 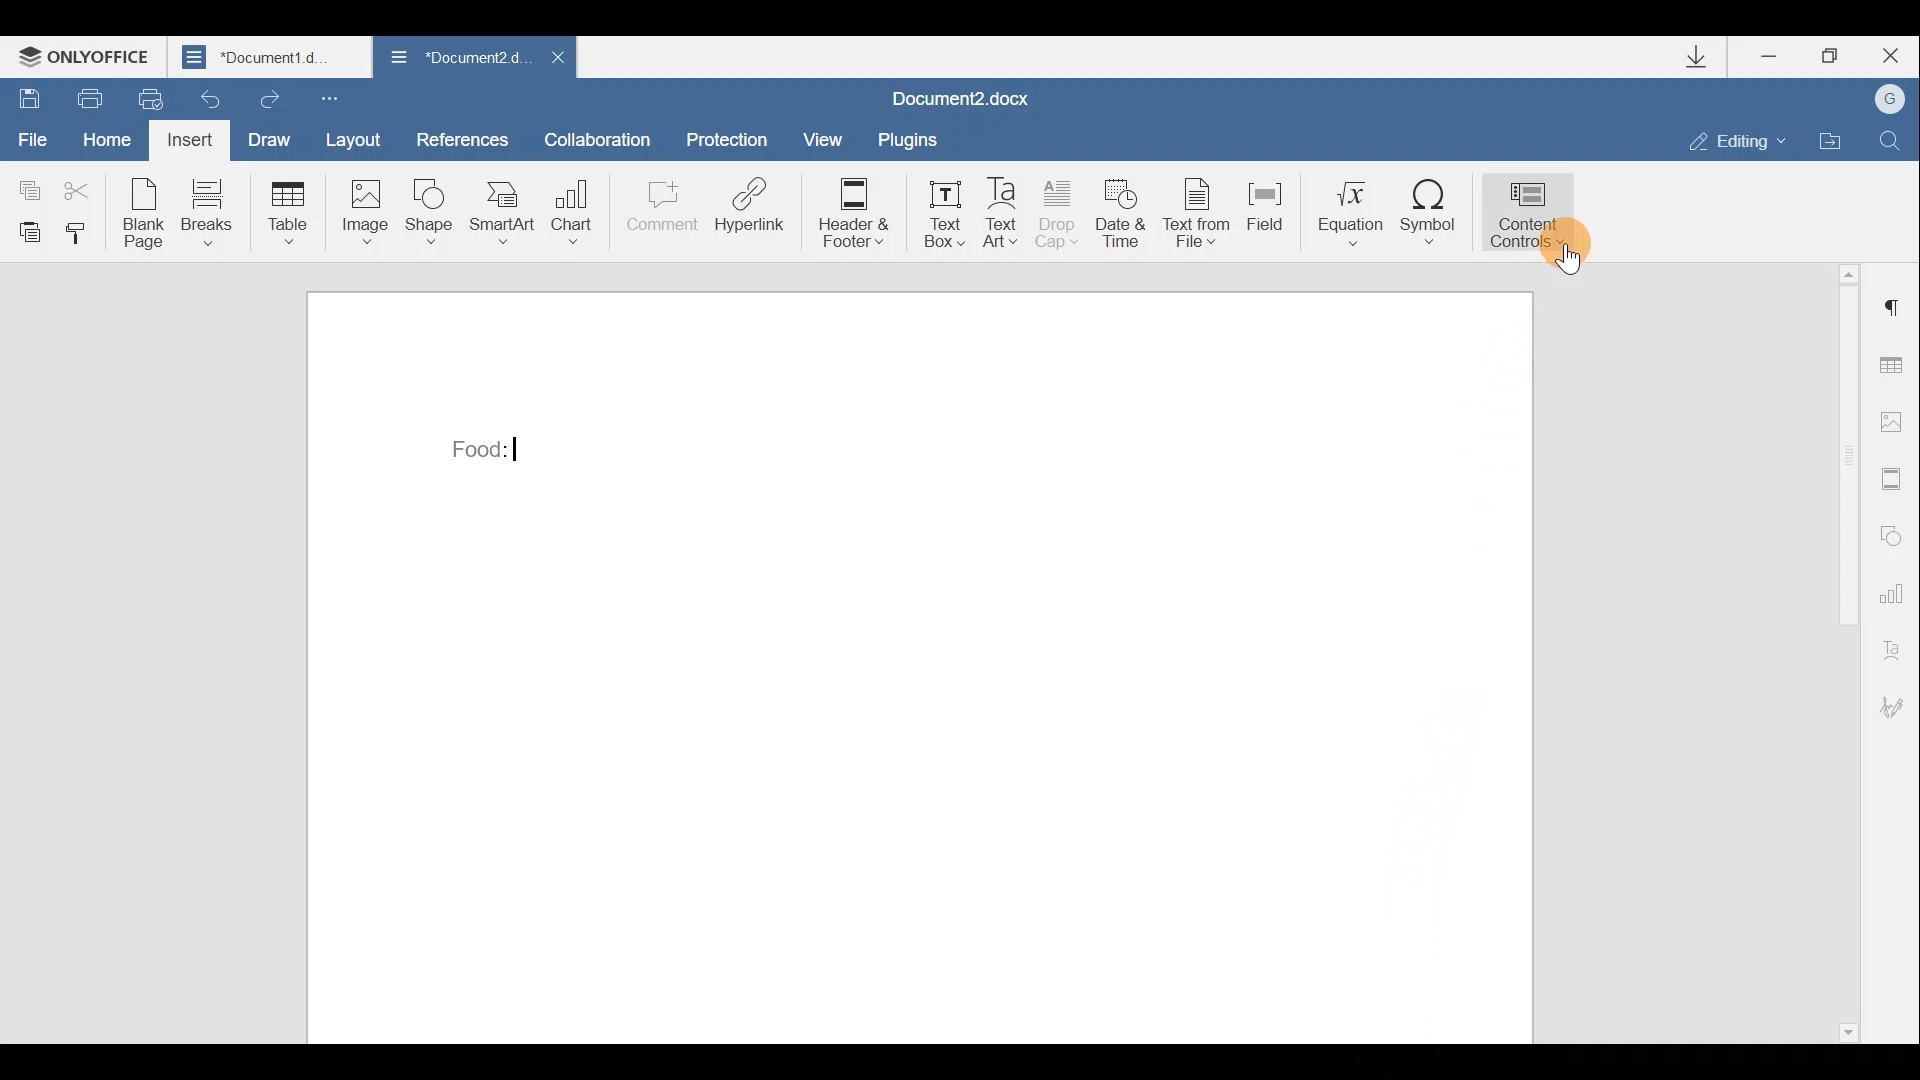 I want to click on Customize quick access toolbar, so click(x=334, y=97).